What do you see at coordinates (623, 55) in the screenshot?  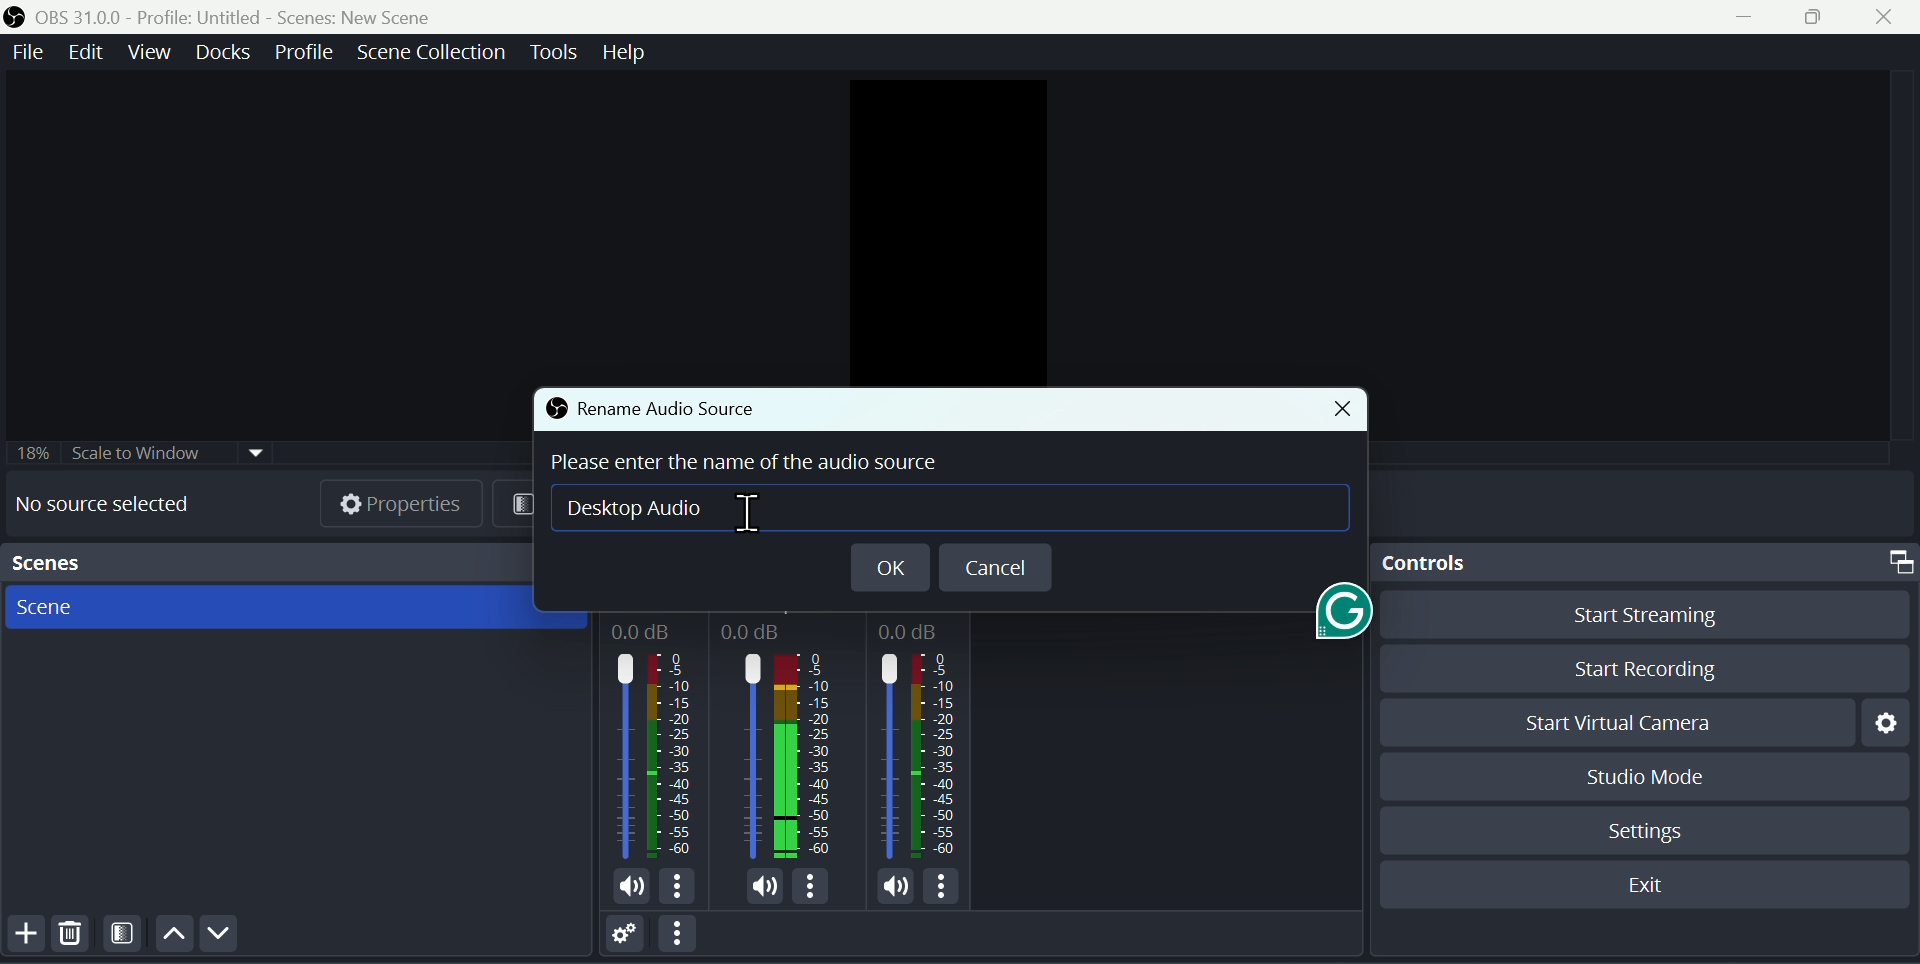 I see `help` at bounding box center [623, 55].